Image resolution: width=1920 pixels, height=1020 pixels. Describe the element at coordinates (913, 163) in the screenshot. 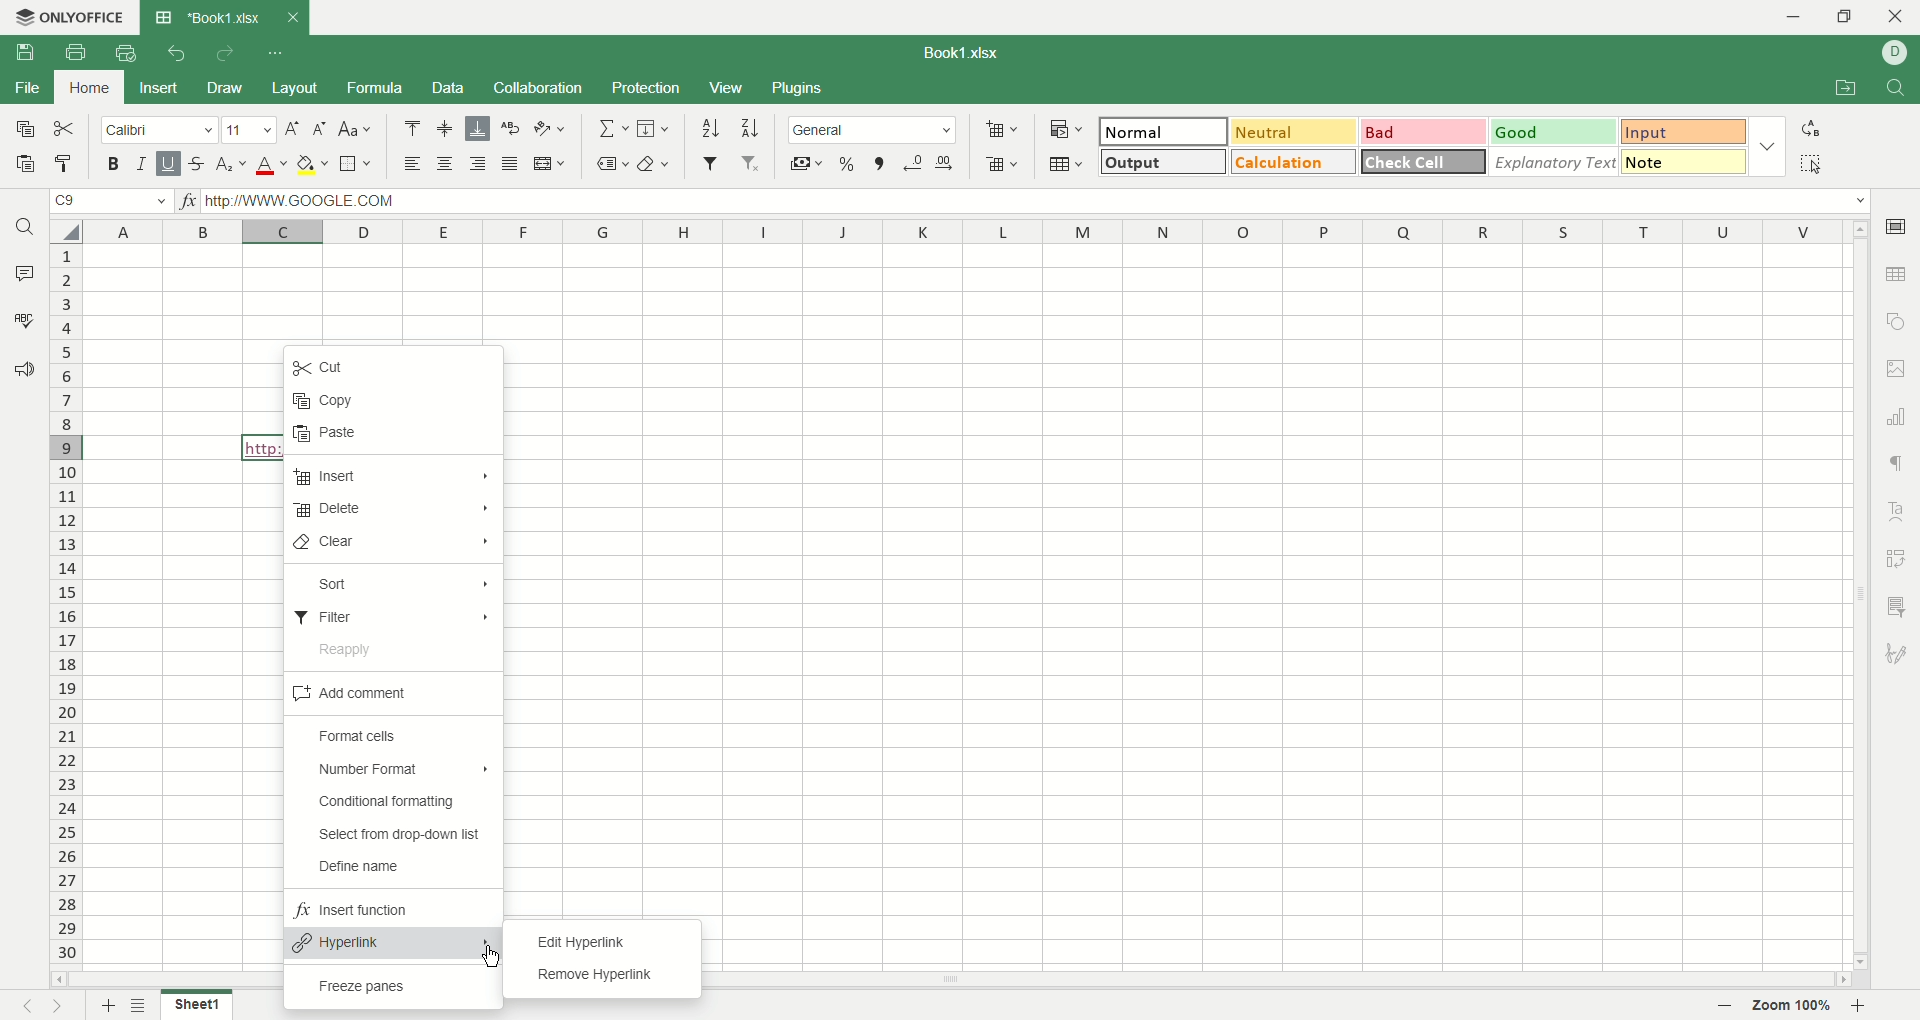

I see `decrease decimal` at that location.